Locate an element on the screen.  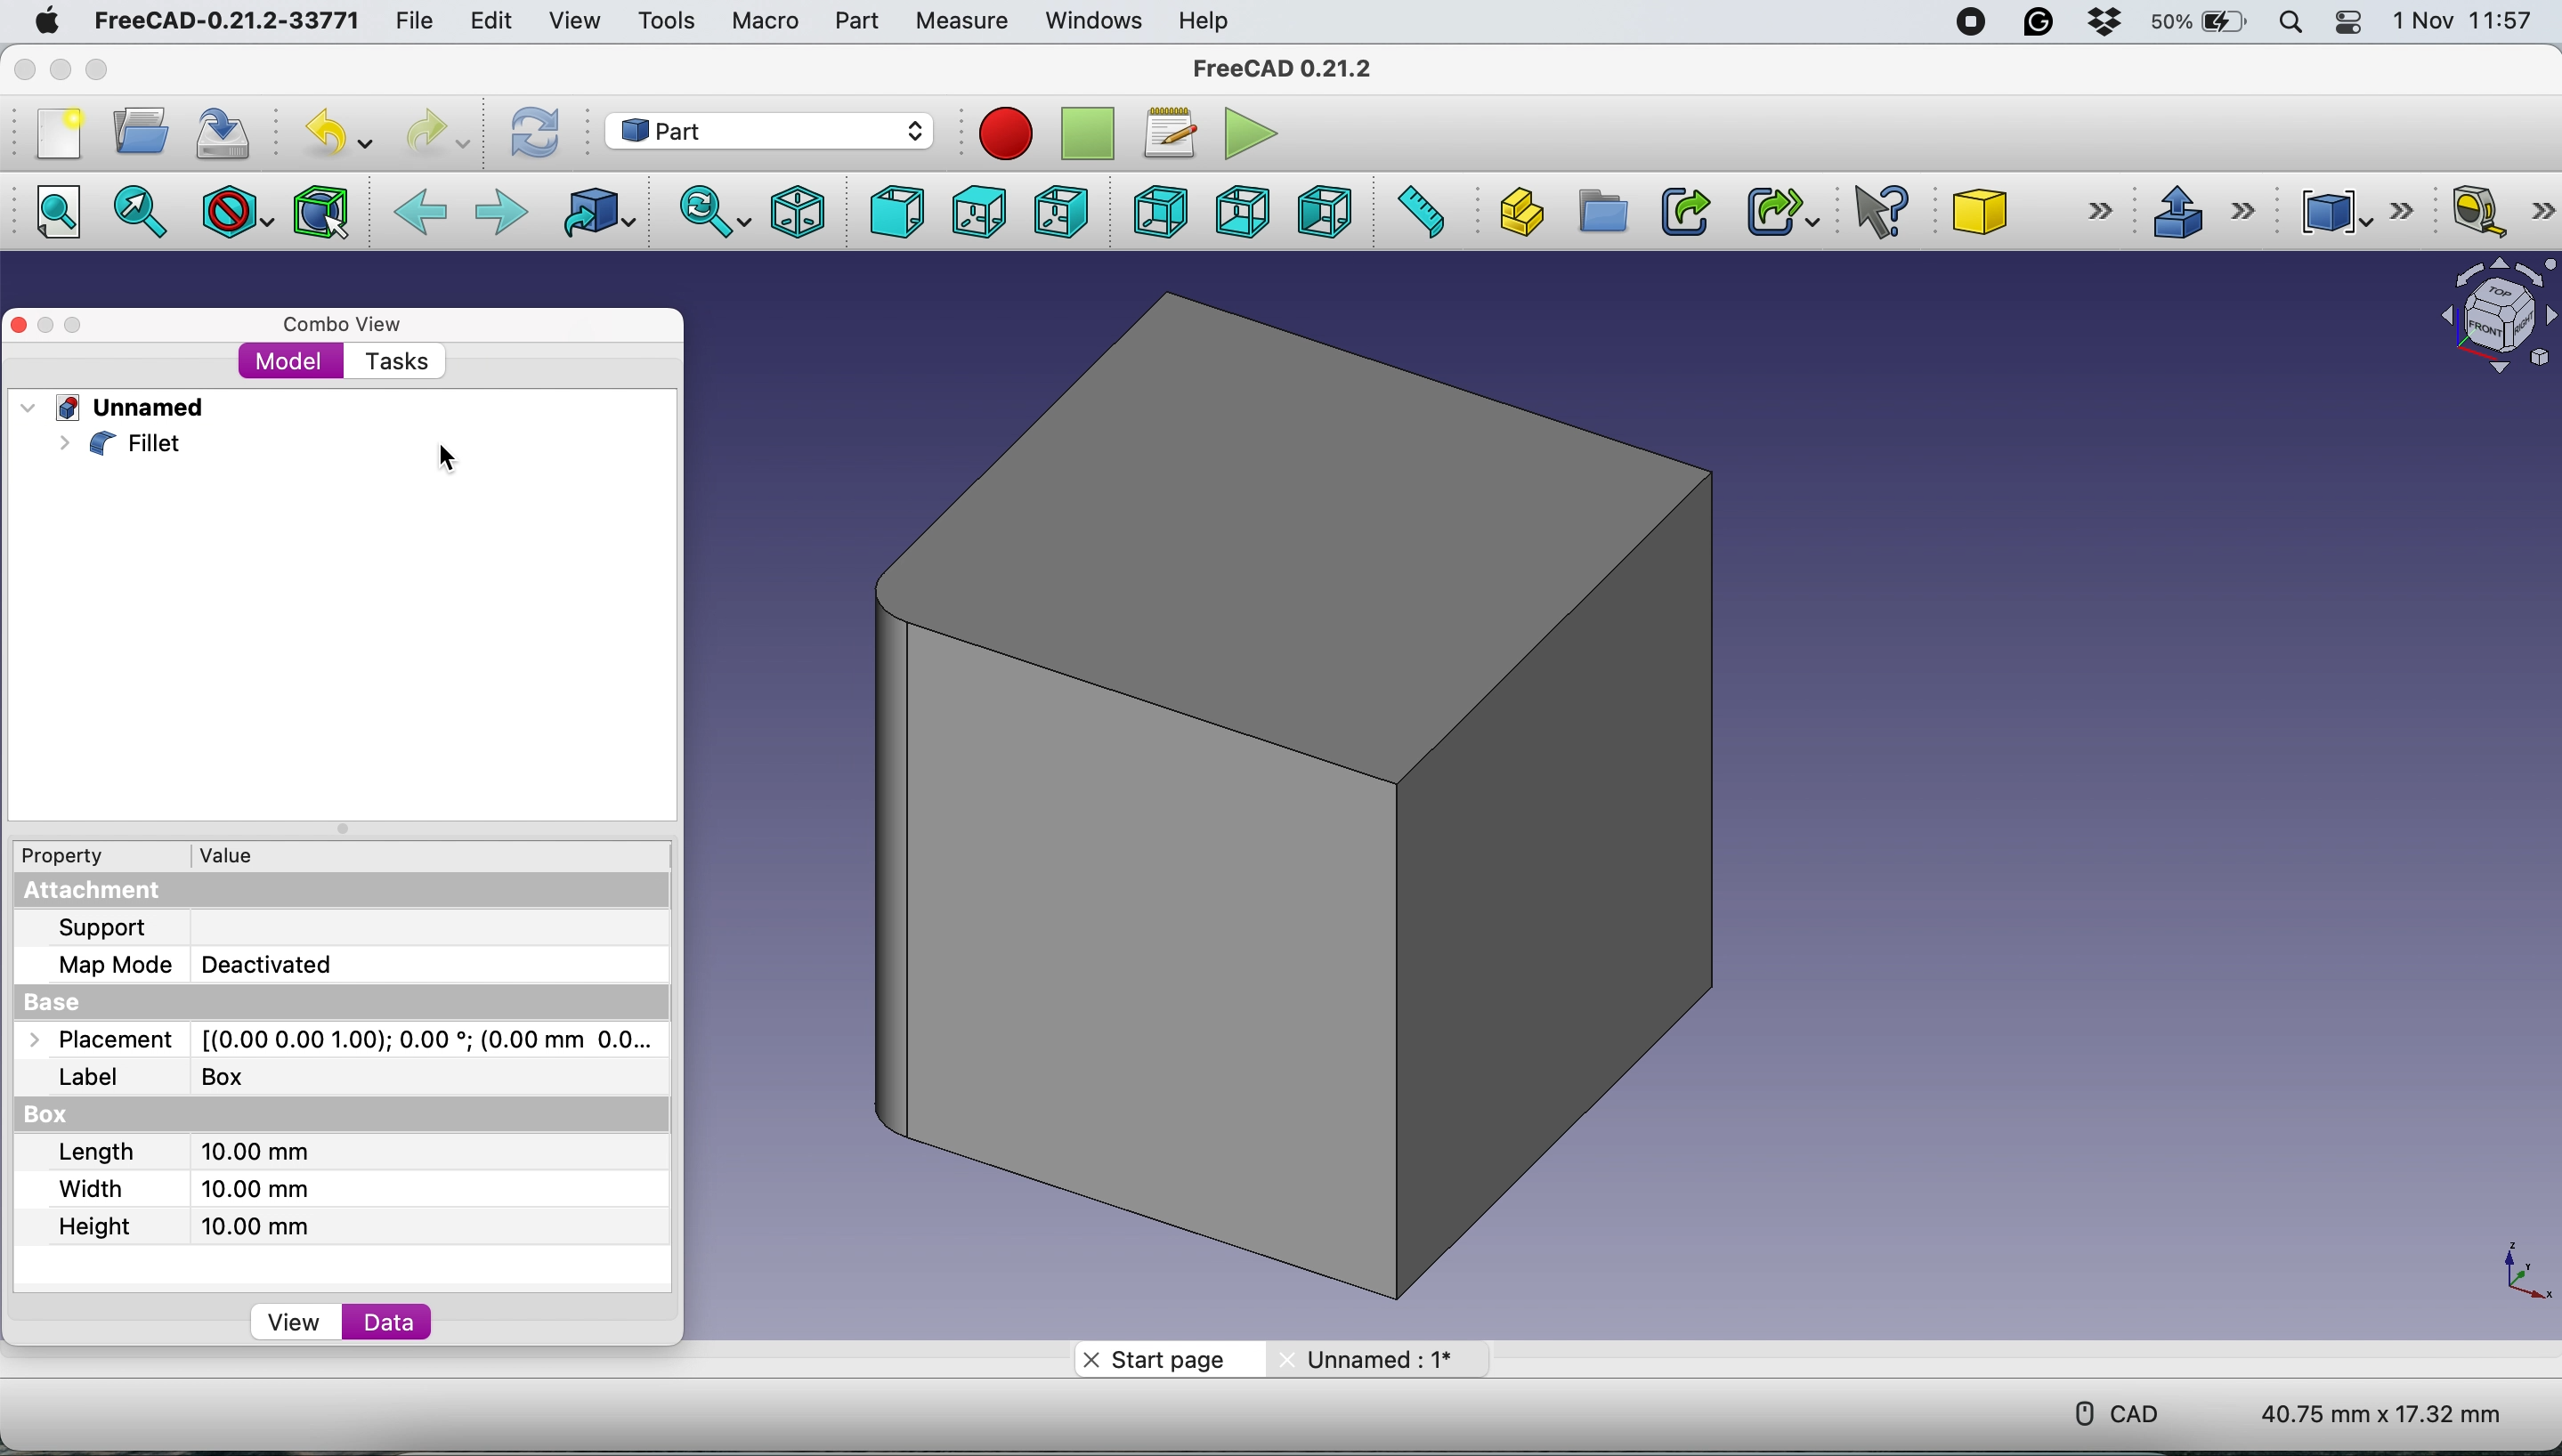
draw style is located at coordinates (238, 216).